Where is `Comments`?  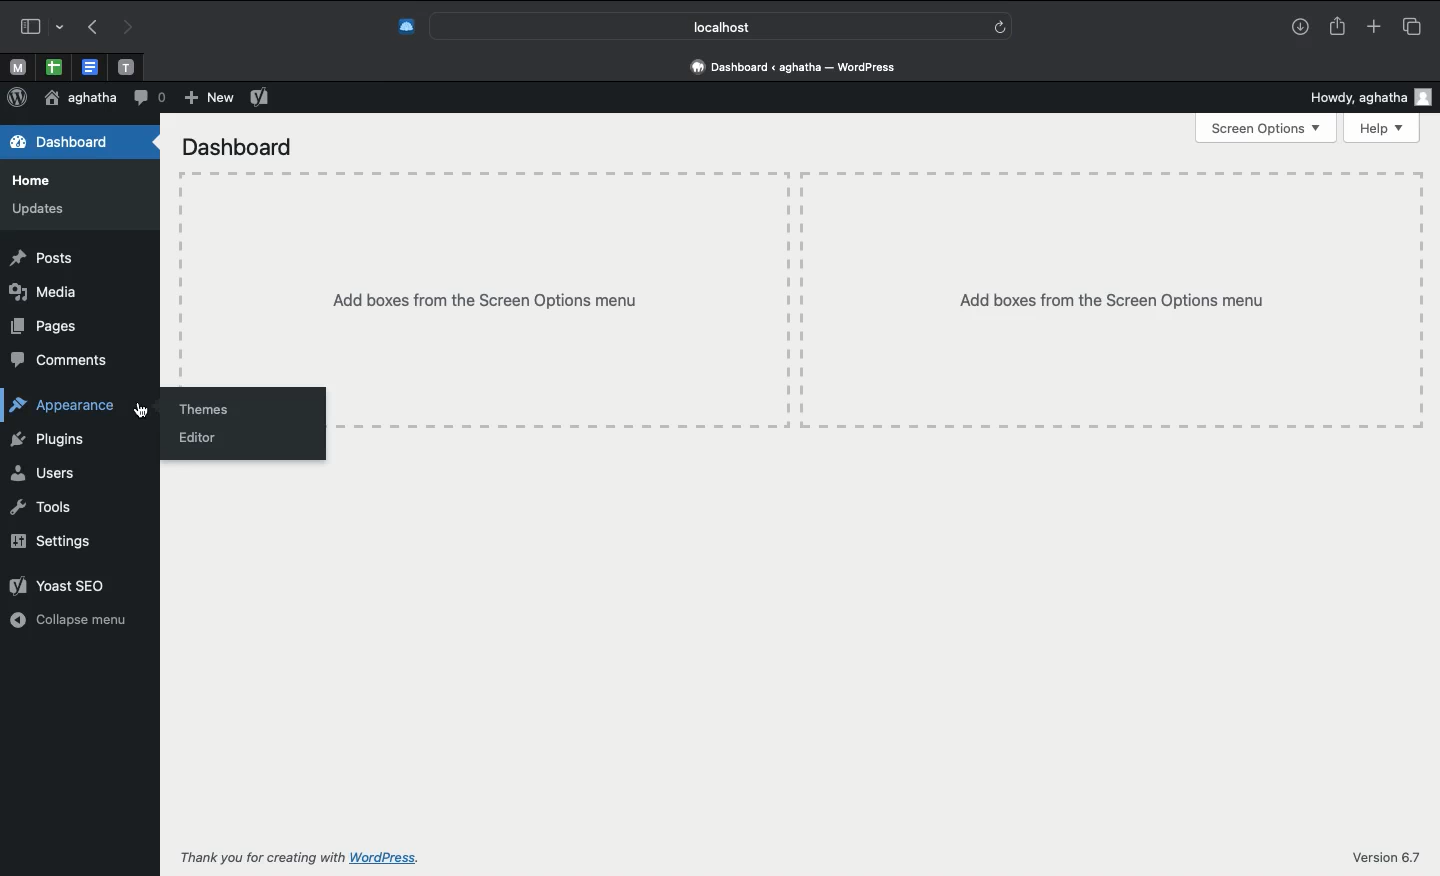
Comments is located at coordinates (55, 360).